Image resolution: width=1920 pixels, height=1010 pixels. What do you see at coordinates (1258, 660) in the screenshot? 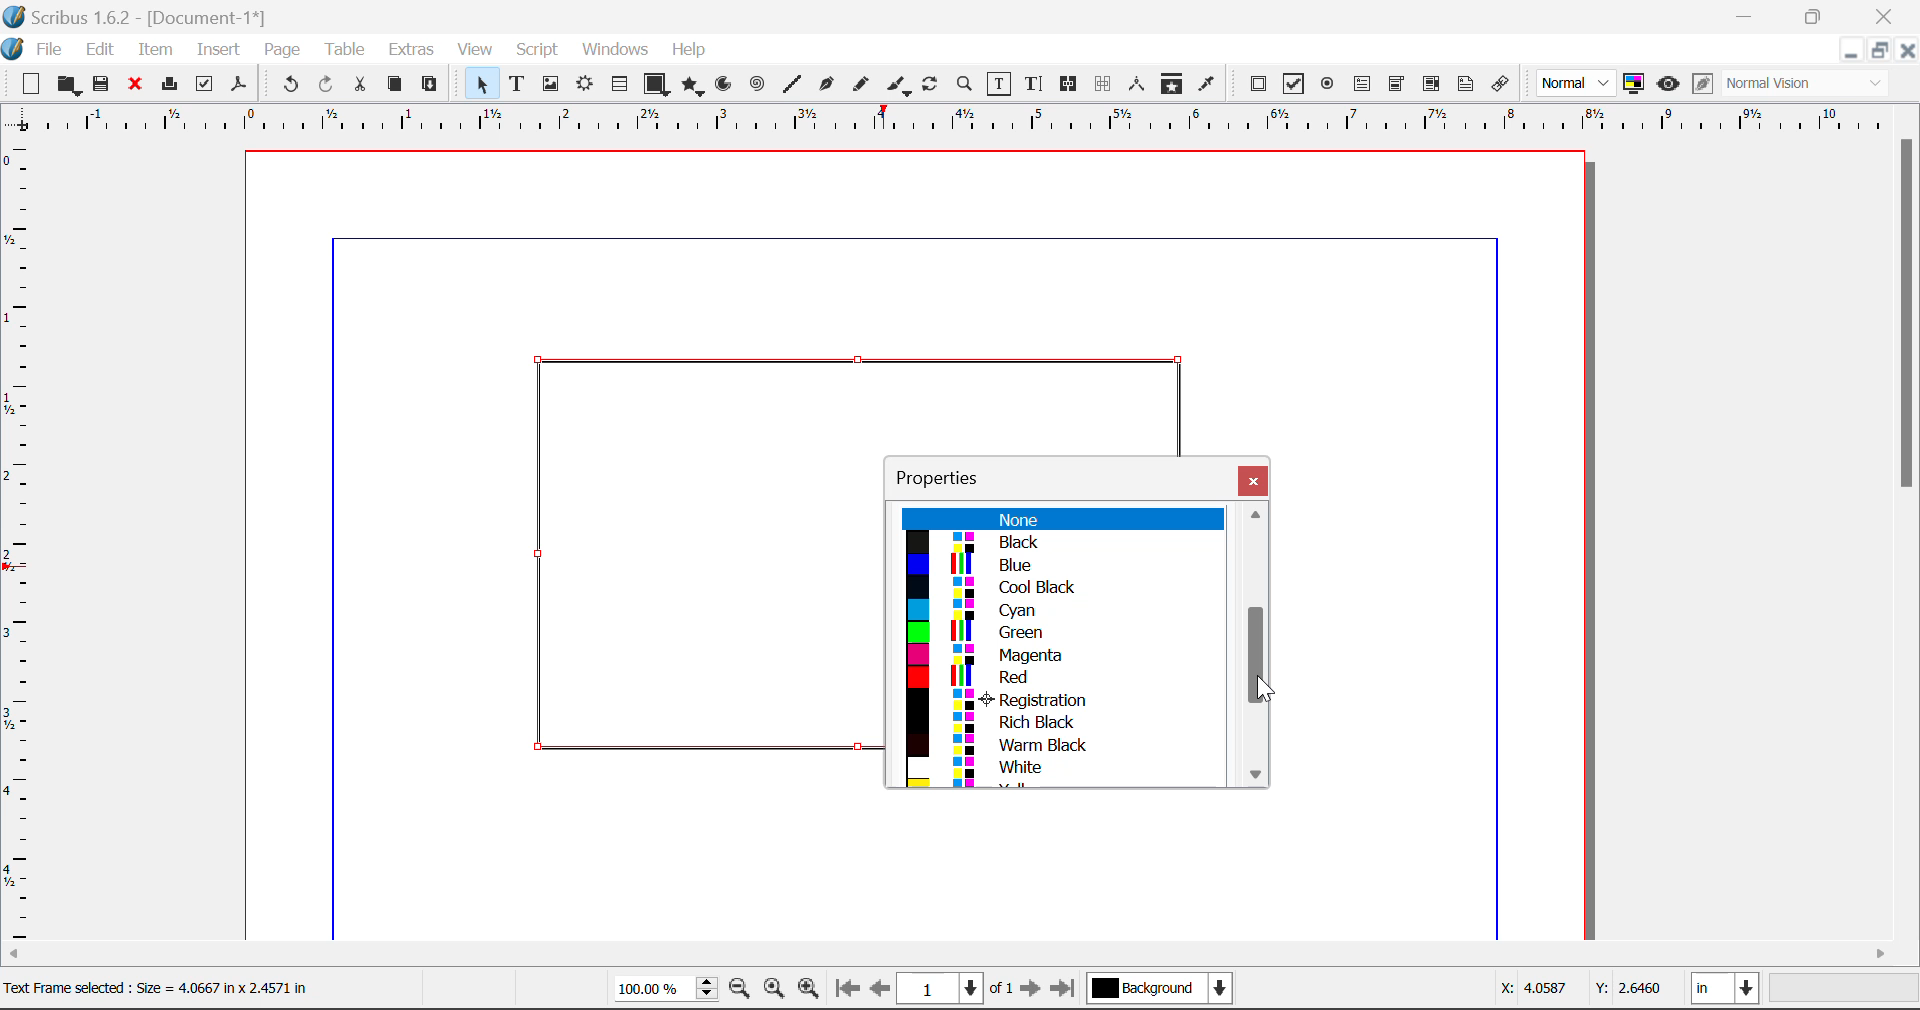
I see `MOUSE_UP Cursor` at bounding box center [1258, 660].